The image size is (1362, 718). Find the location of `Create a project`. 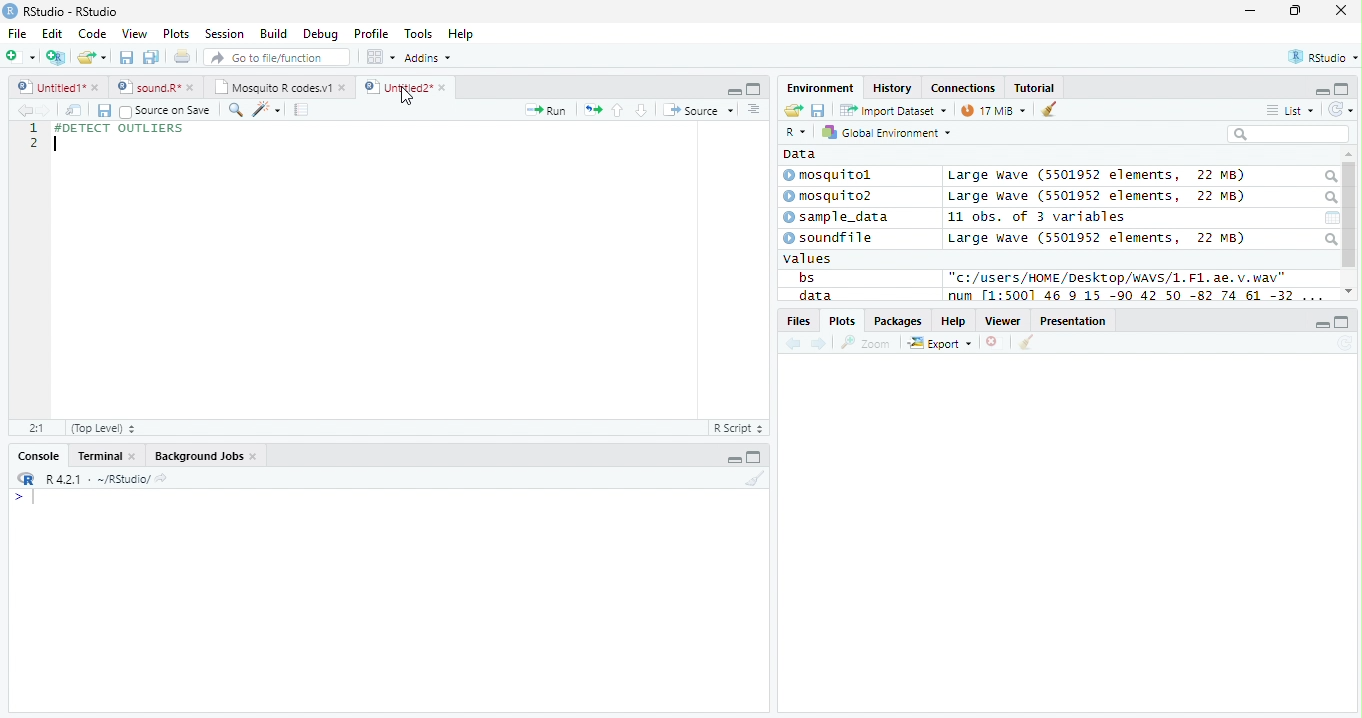

Create a project is located at coordinates (58, 57).